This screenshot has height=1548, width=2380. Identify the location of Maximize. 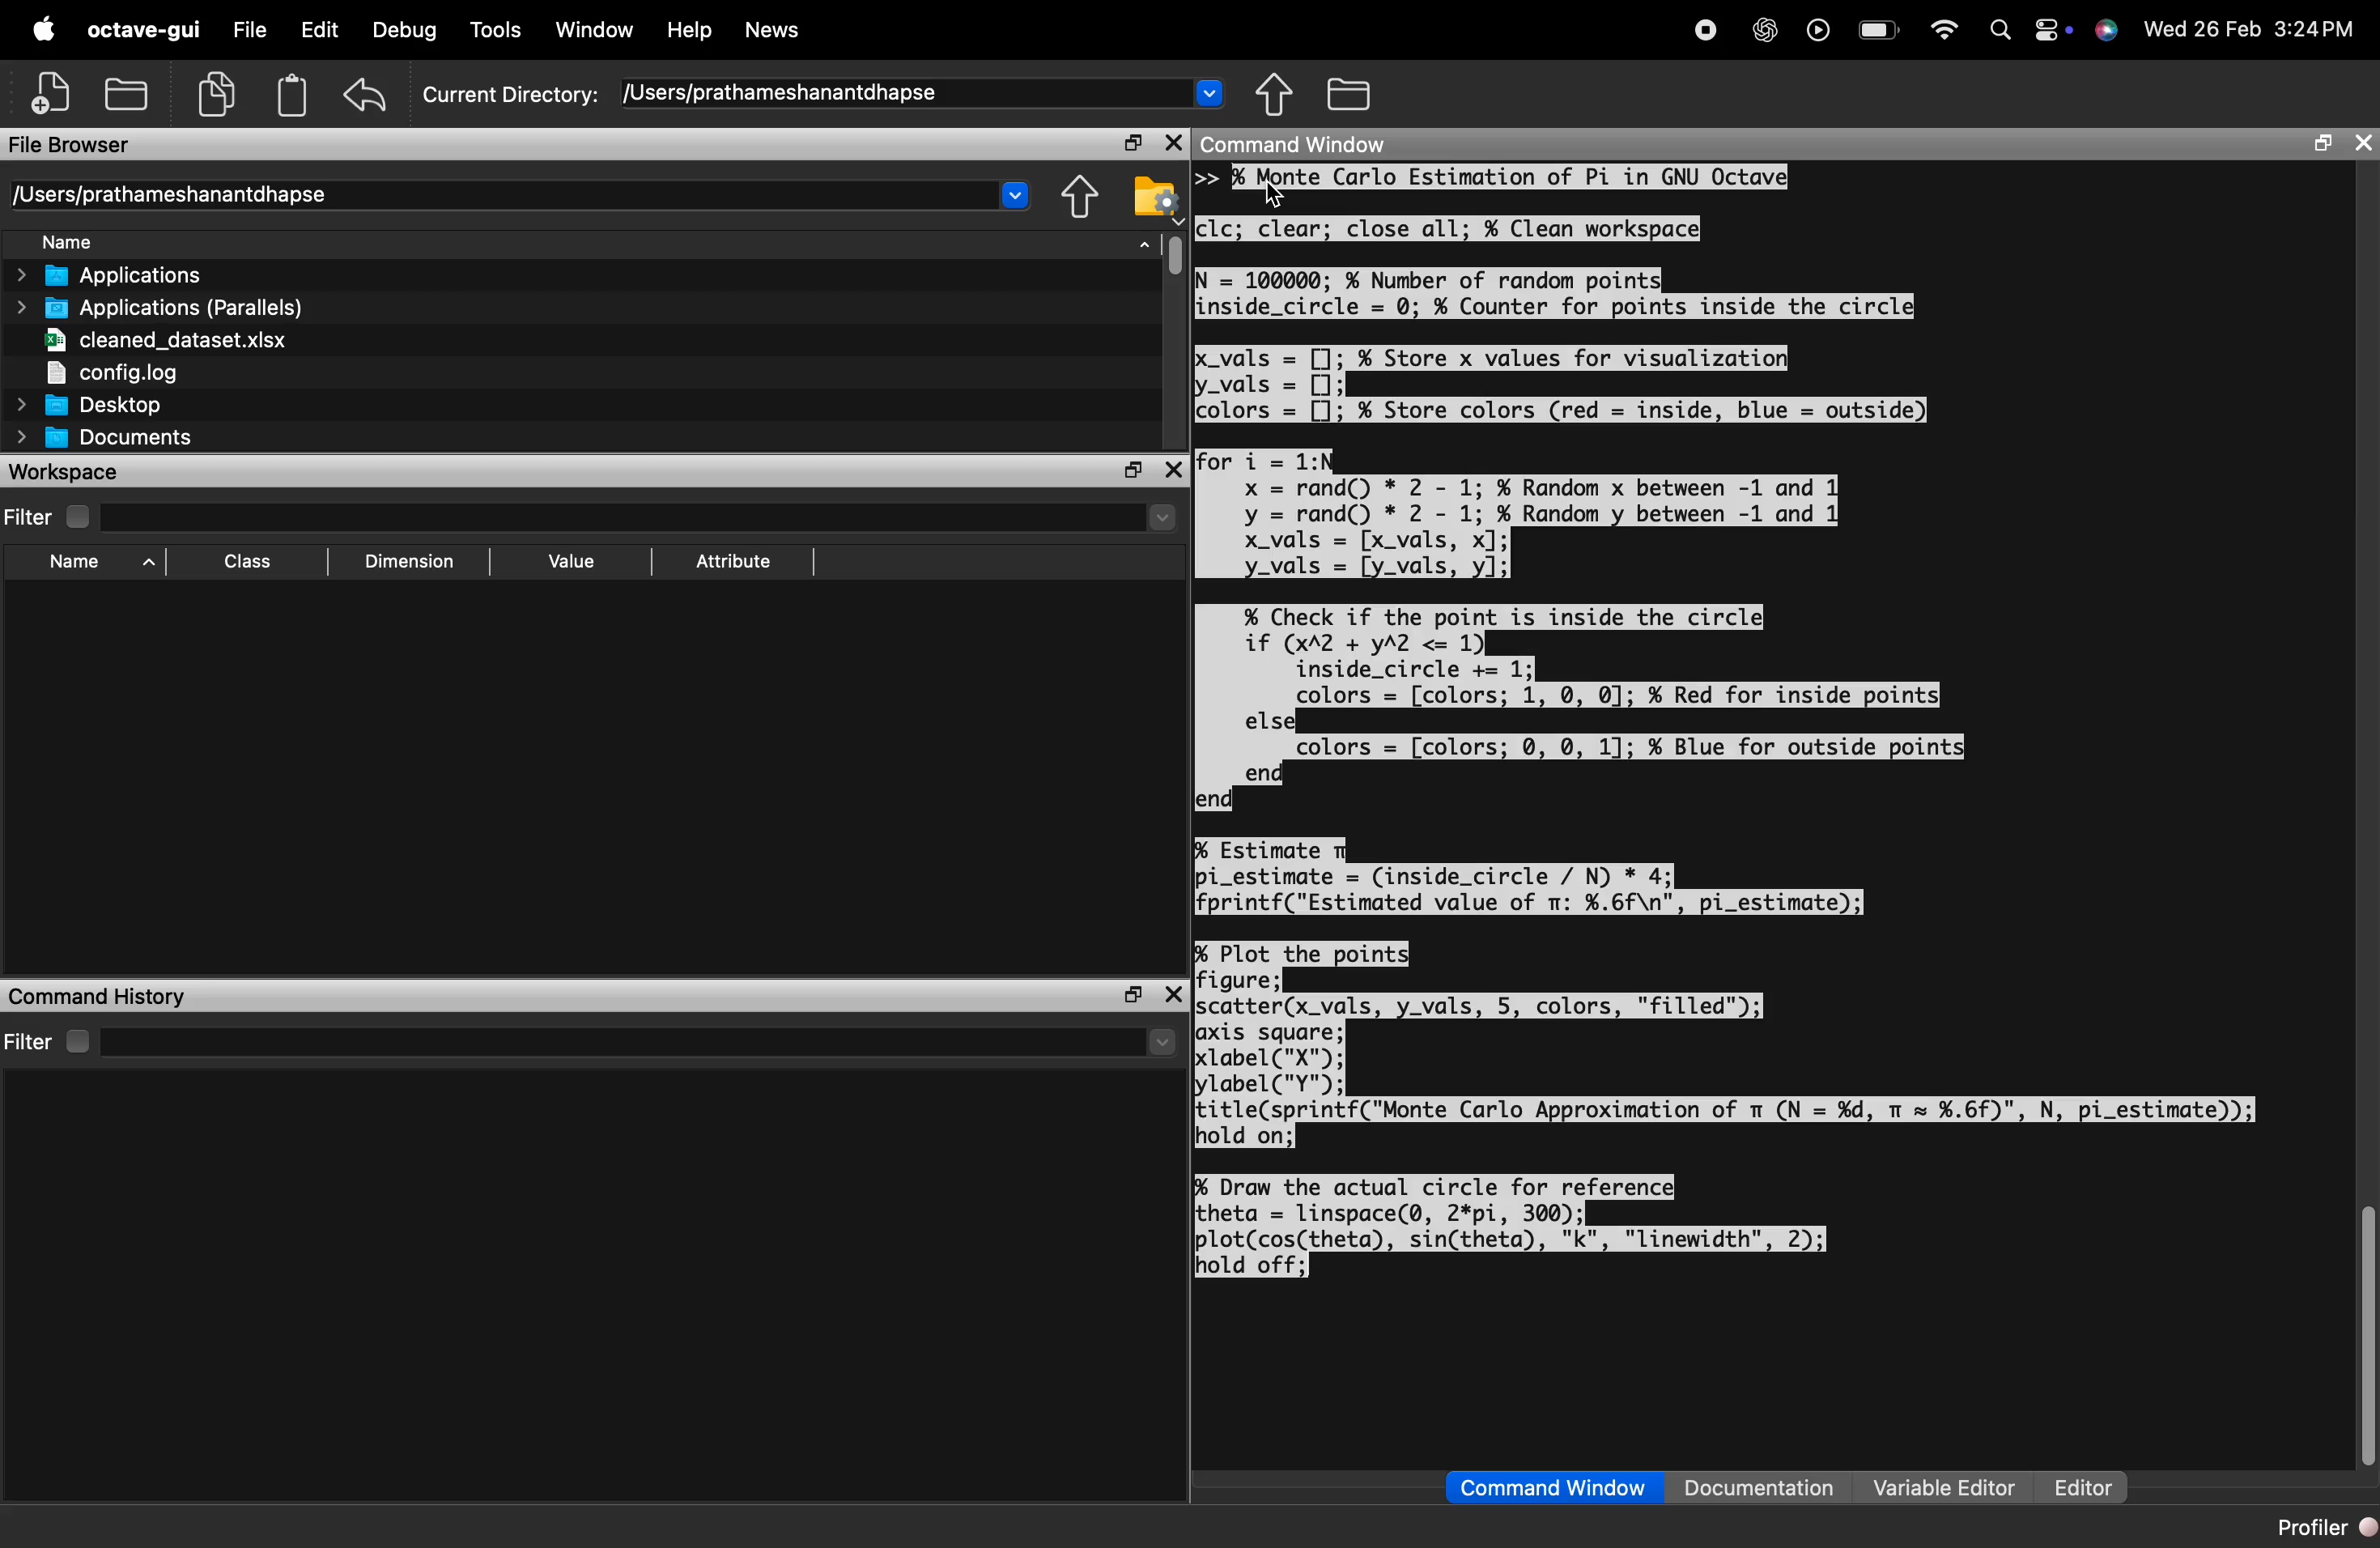
(1131, 472).